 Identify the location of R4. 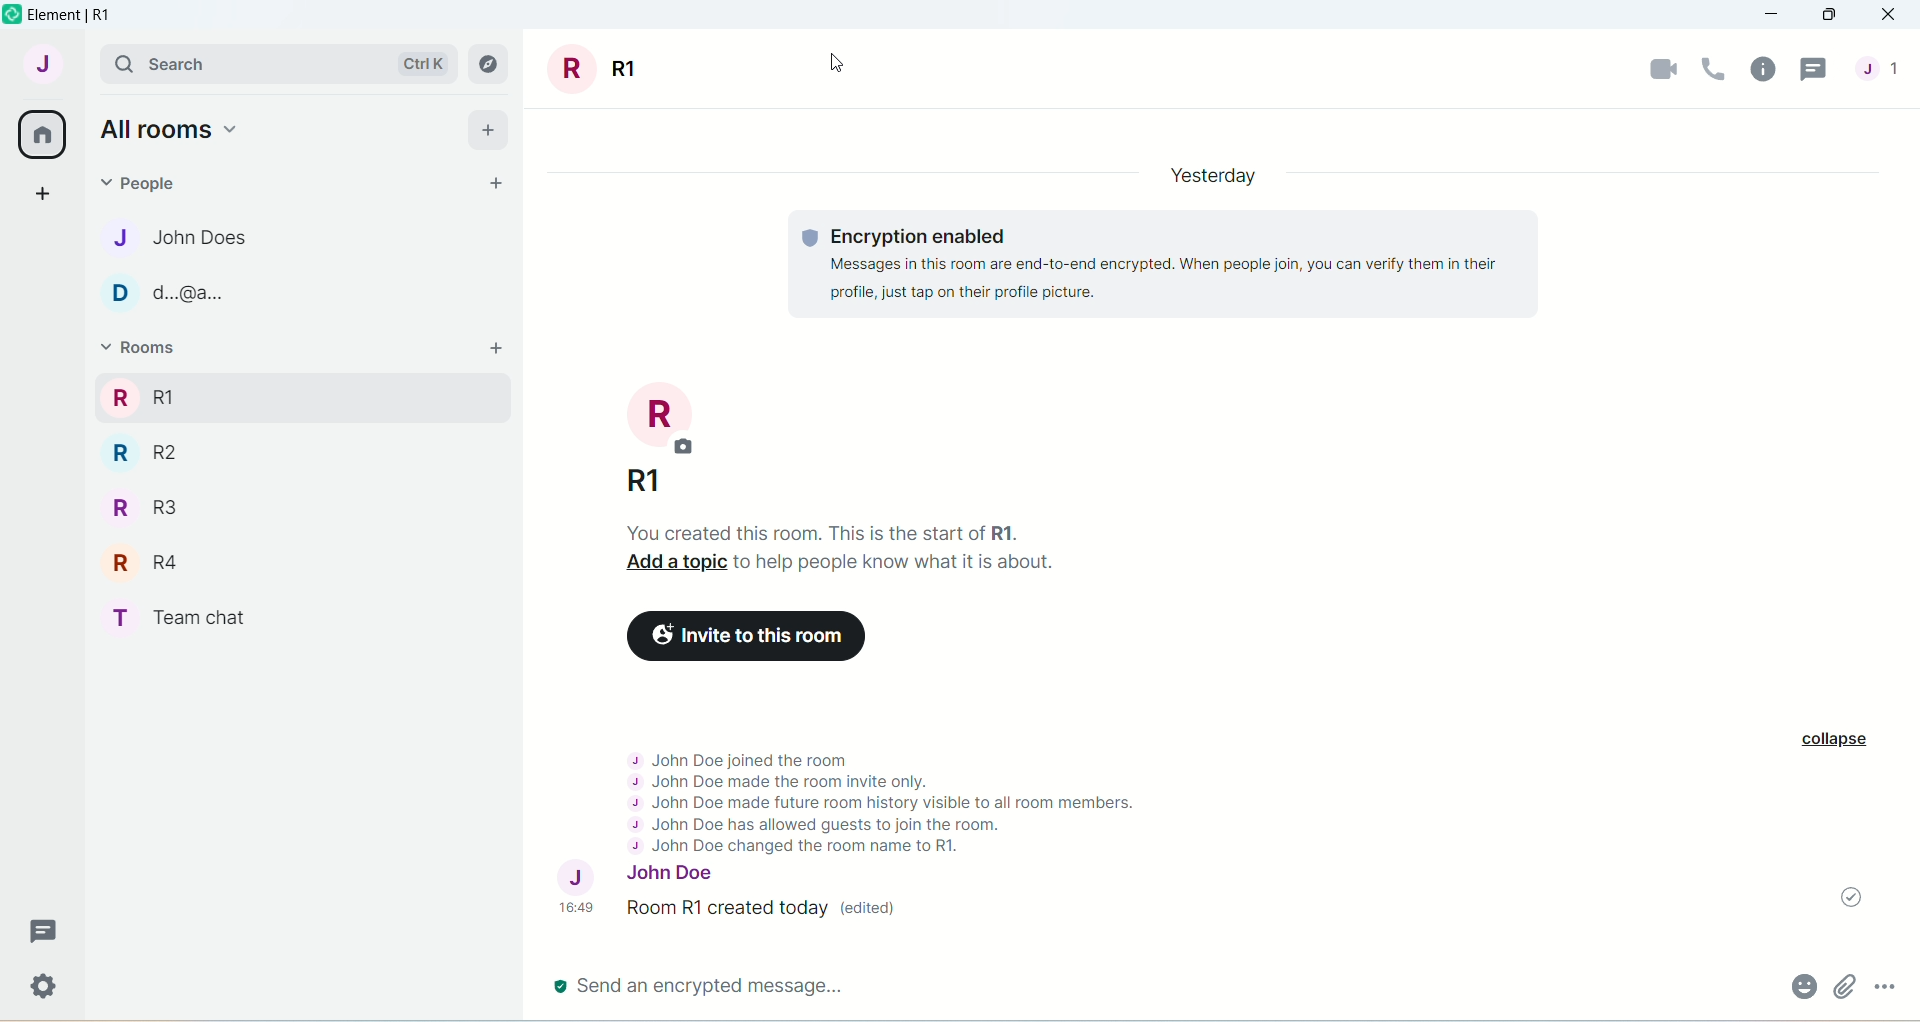
(143, 560).